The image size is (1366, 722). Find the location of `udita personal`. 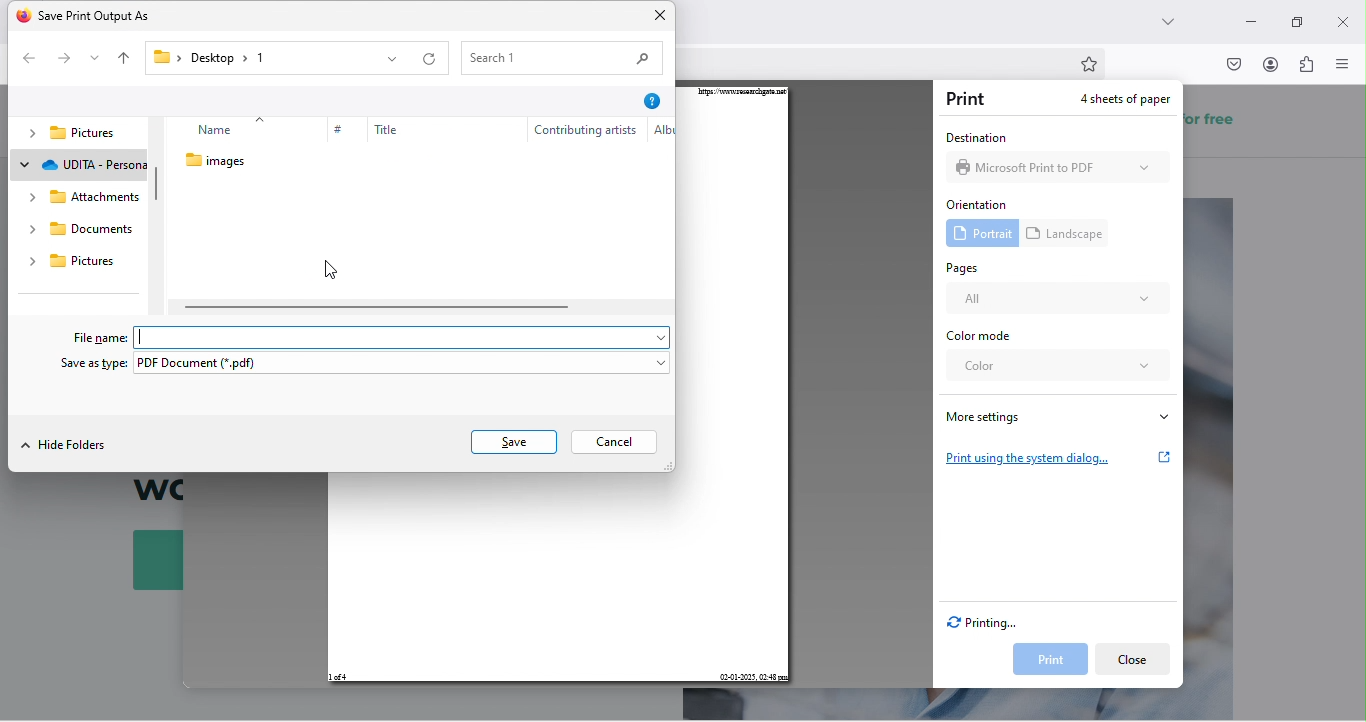

udita personal is located at coordinates (75, 165).